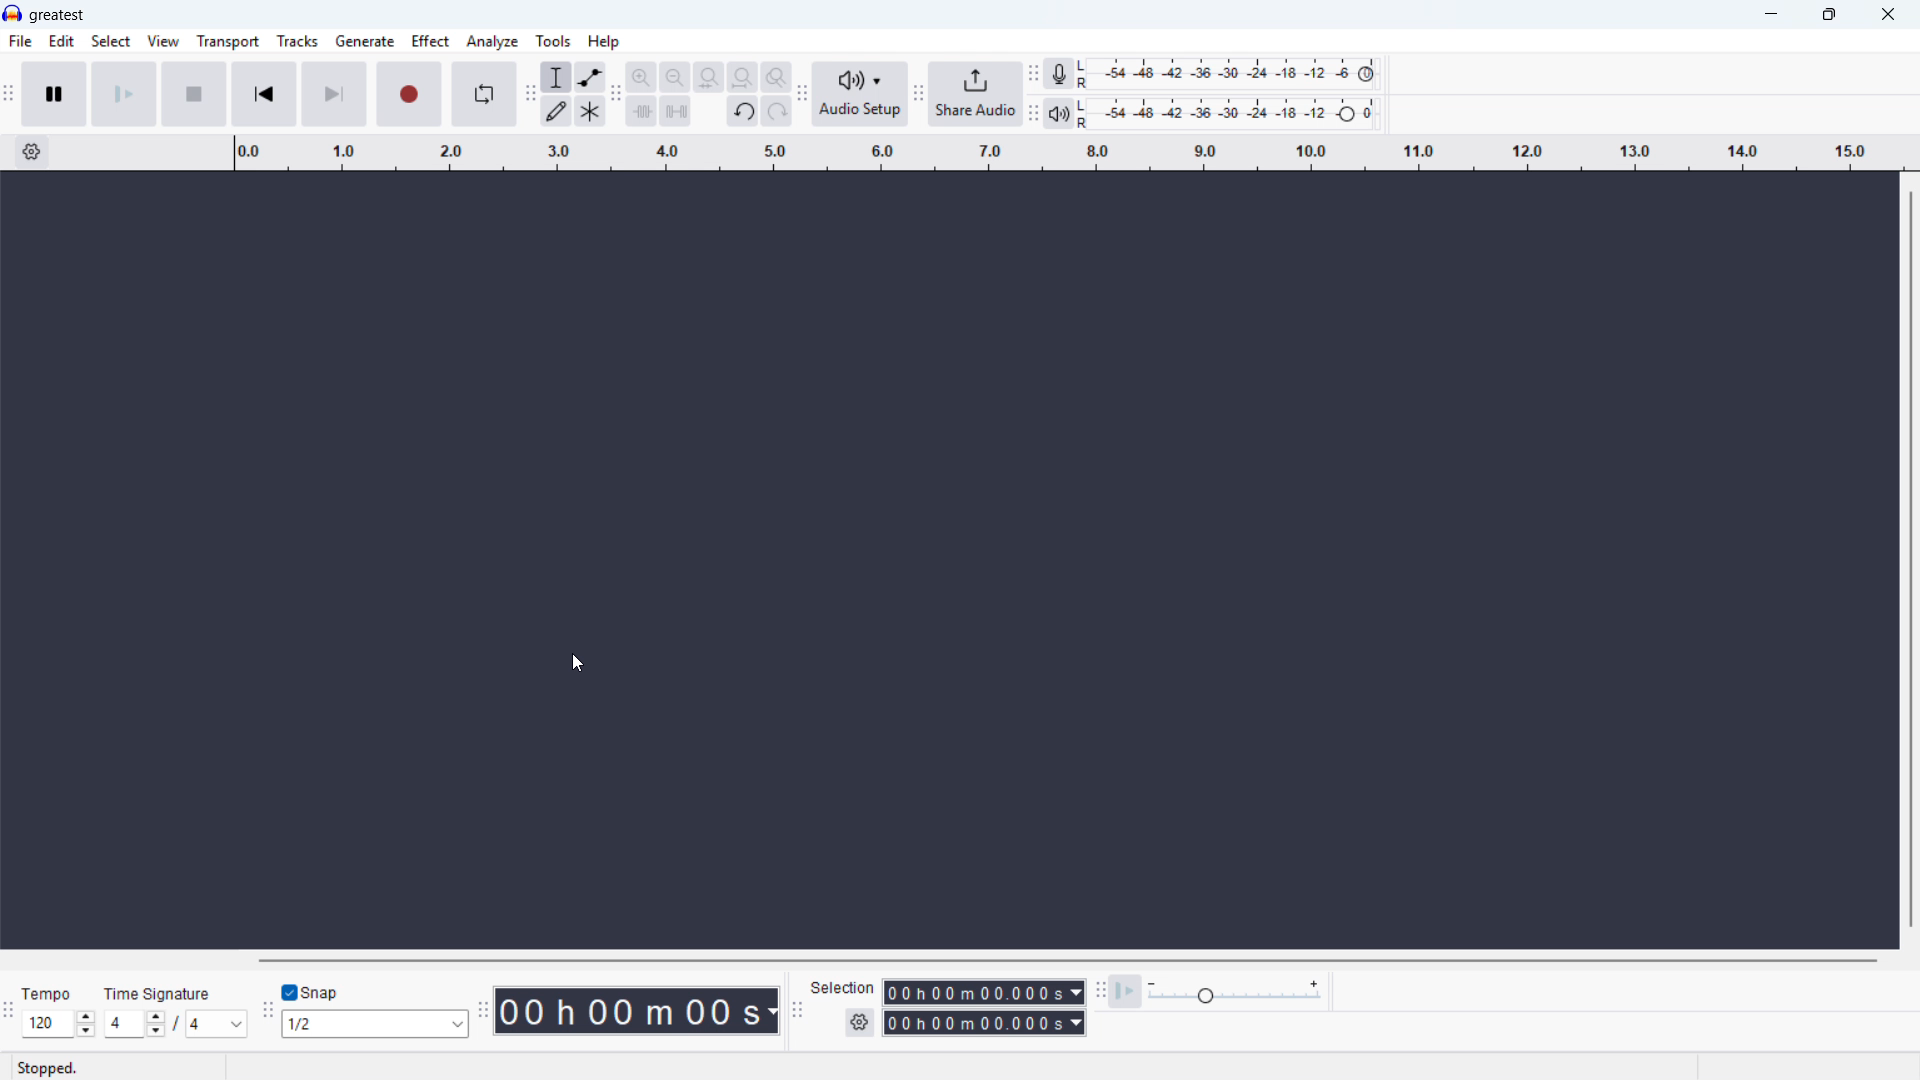 The image size is (1920, 1080). What do you see at coordinates (228, 41) in the screenshot?
I see `Transport ` at bounding box center [228, 41].